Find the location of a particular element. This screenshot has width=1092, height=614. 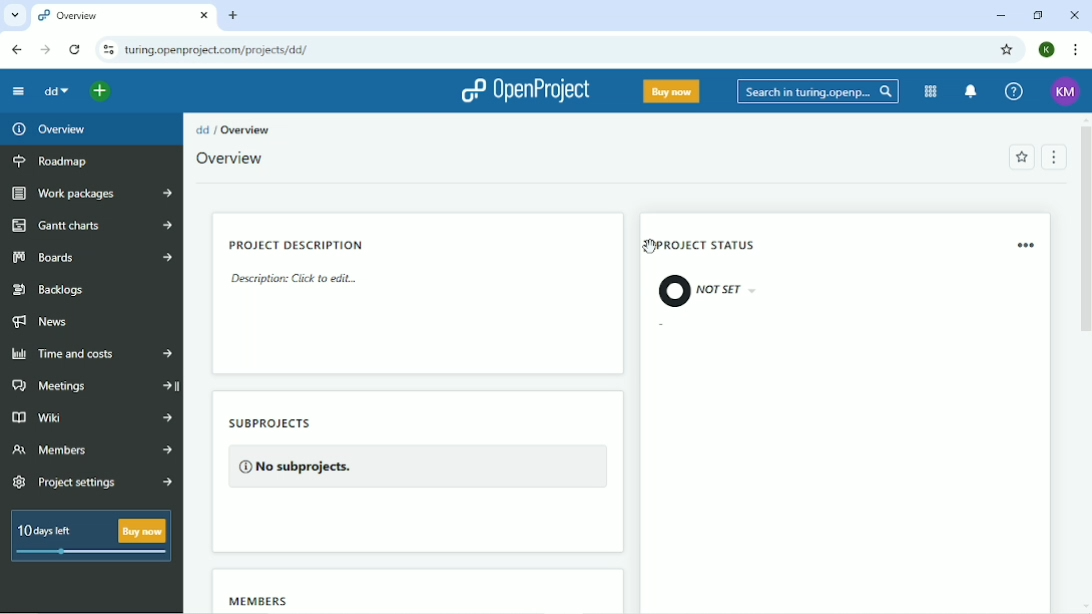

Search is located at coordinates (818, 91).